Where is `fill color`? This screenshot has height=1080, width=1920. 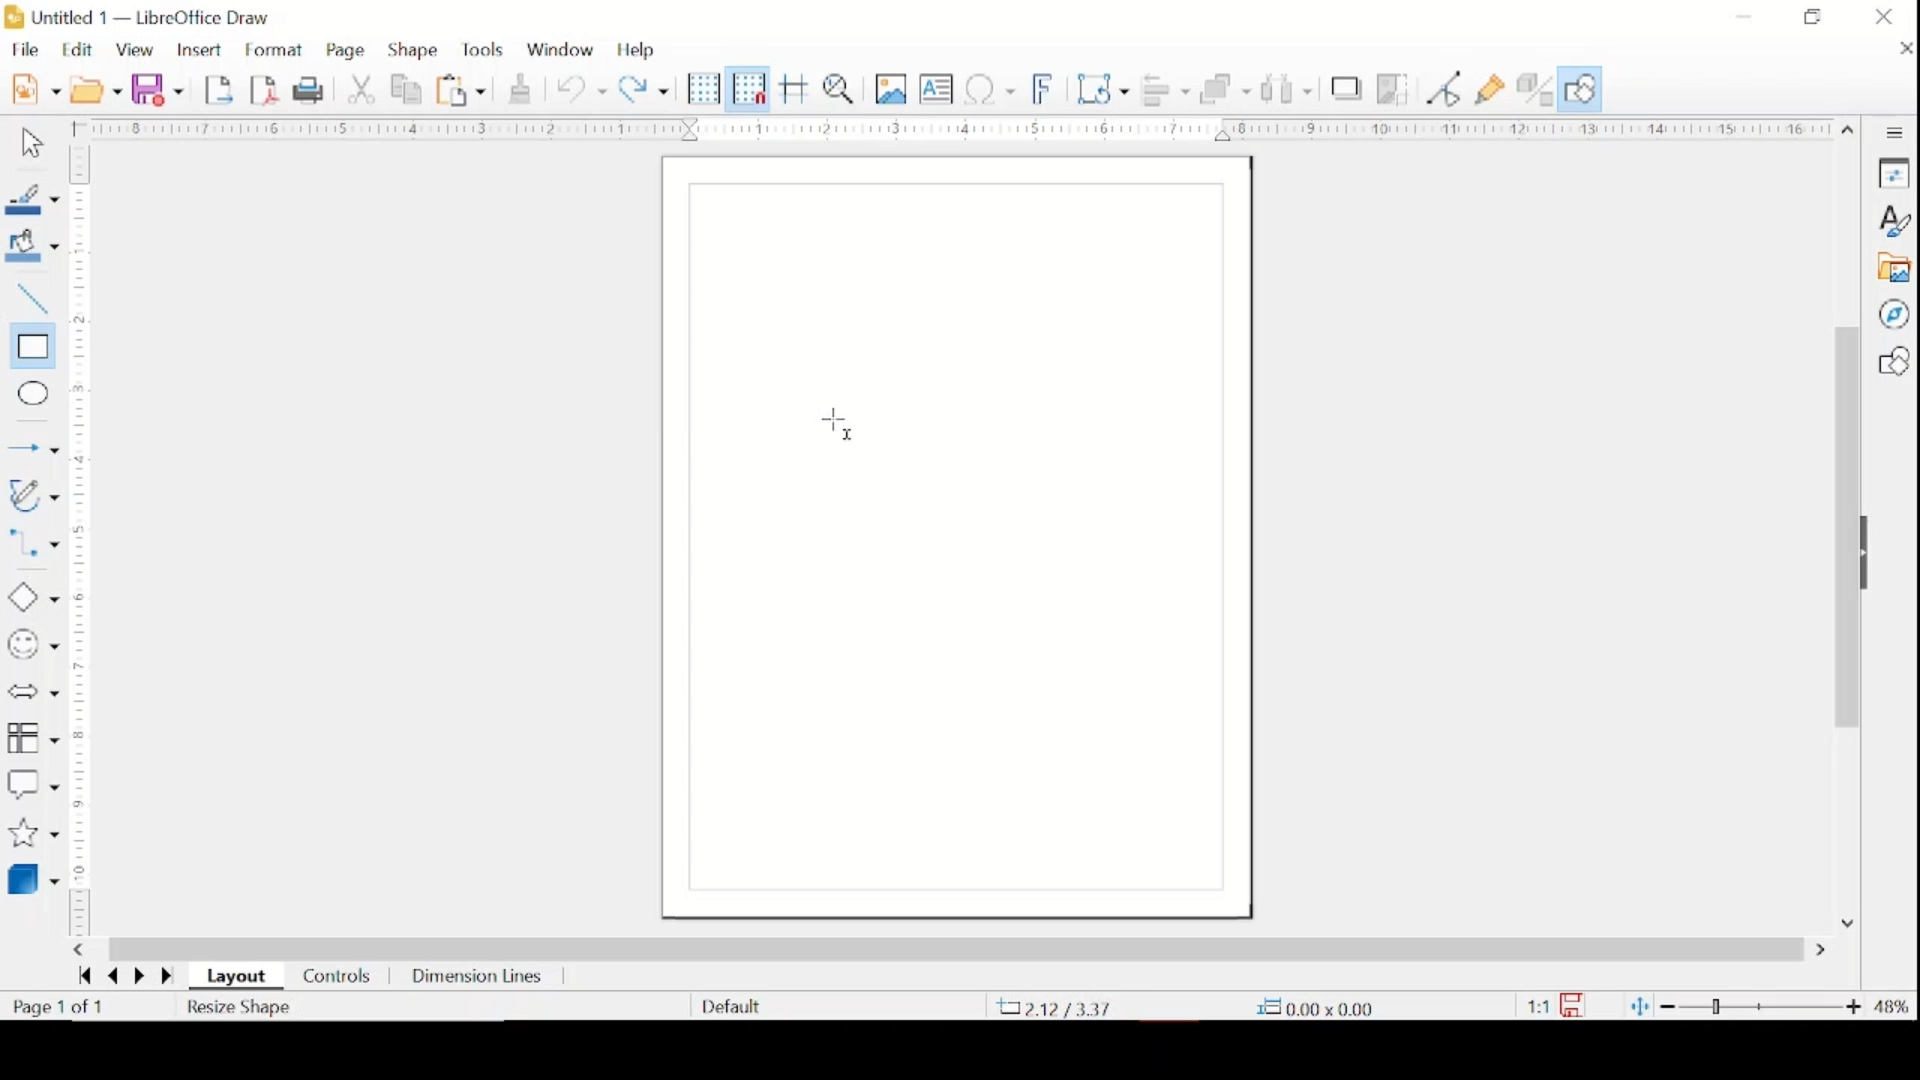
fill color is located at coordinates (36, 246).